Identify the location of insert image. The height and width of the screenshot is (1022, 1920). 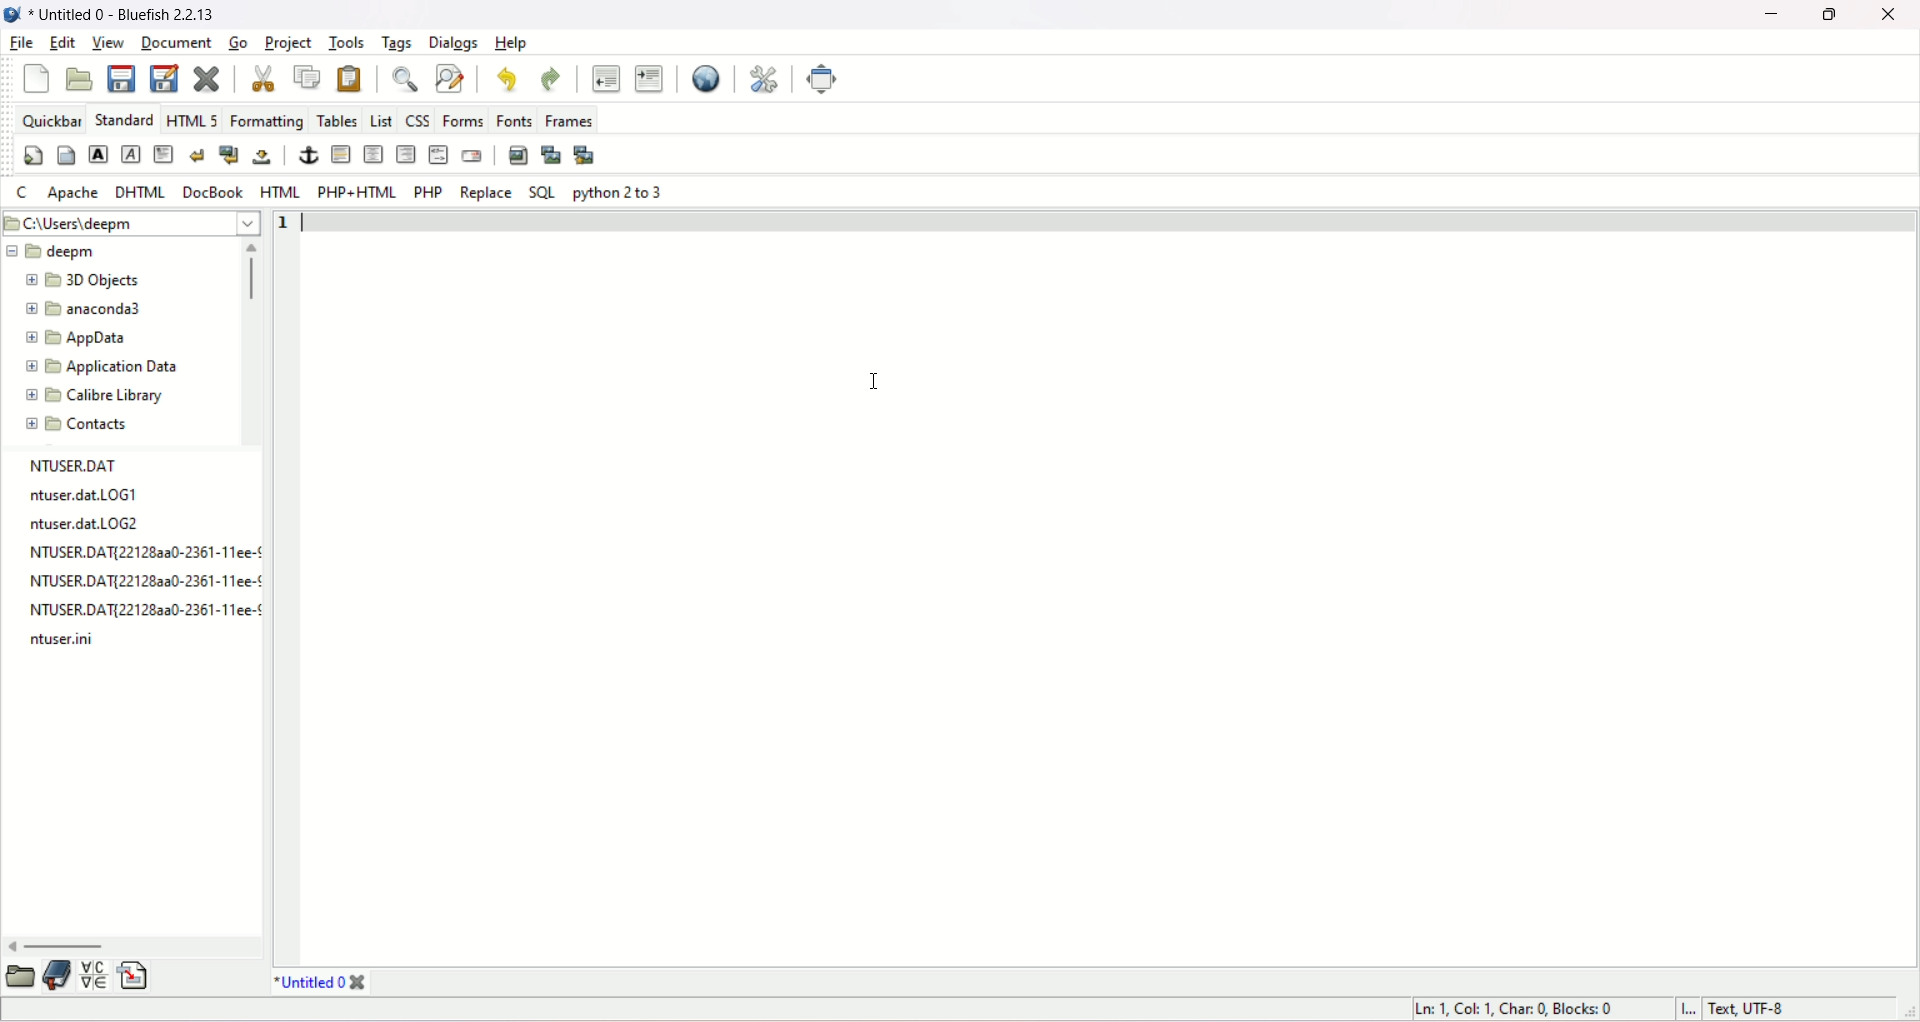
(517, 156).